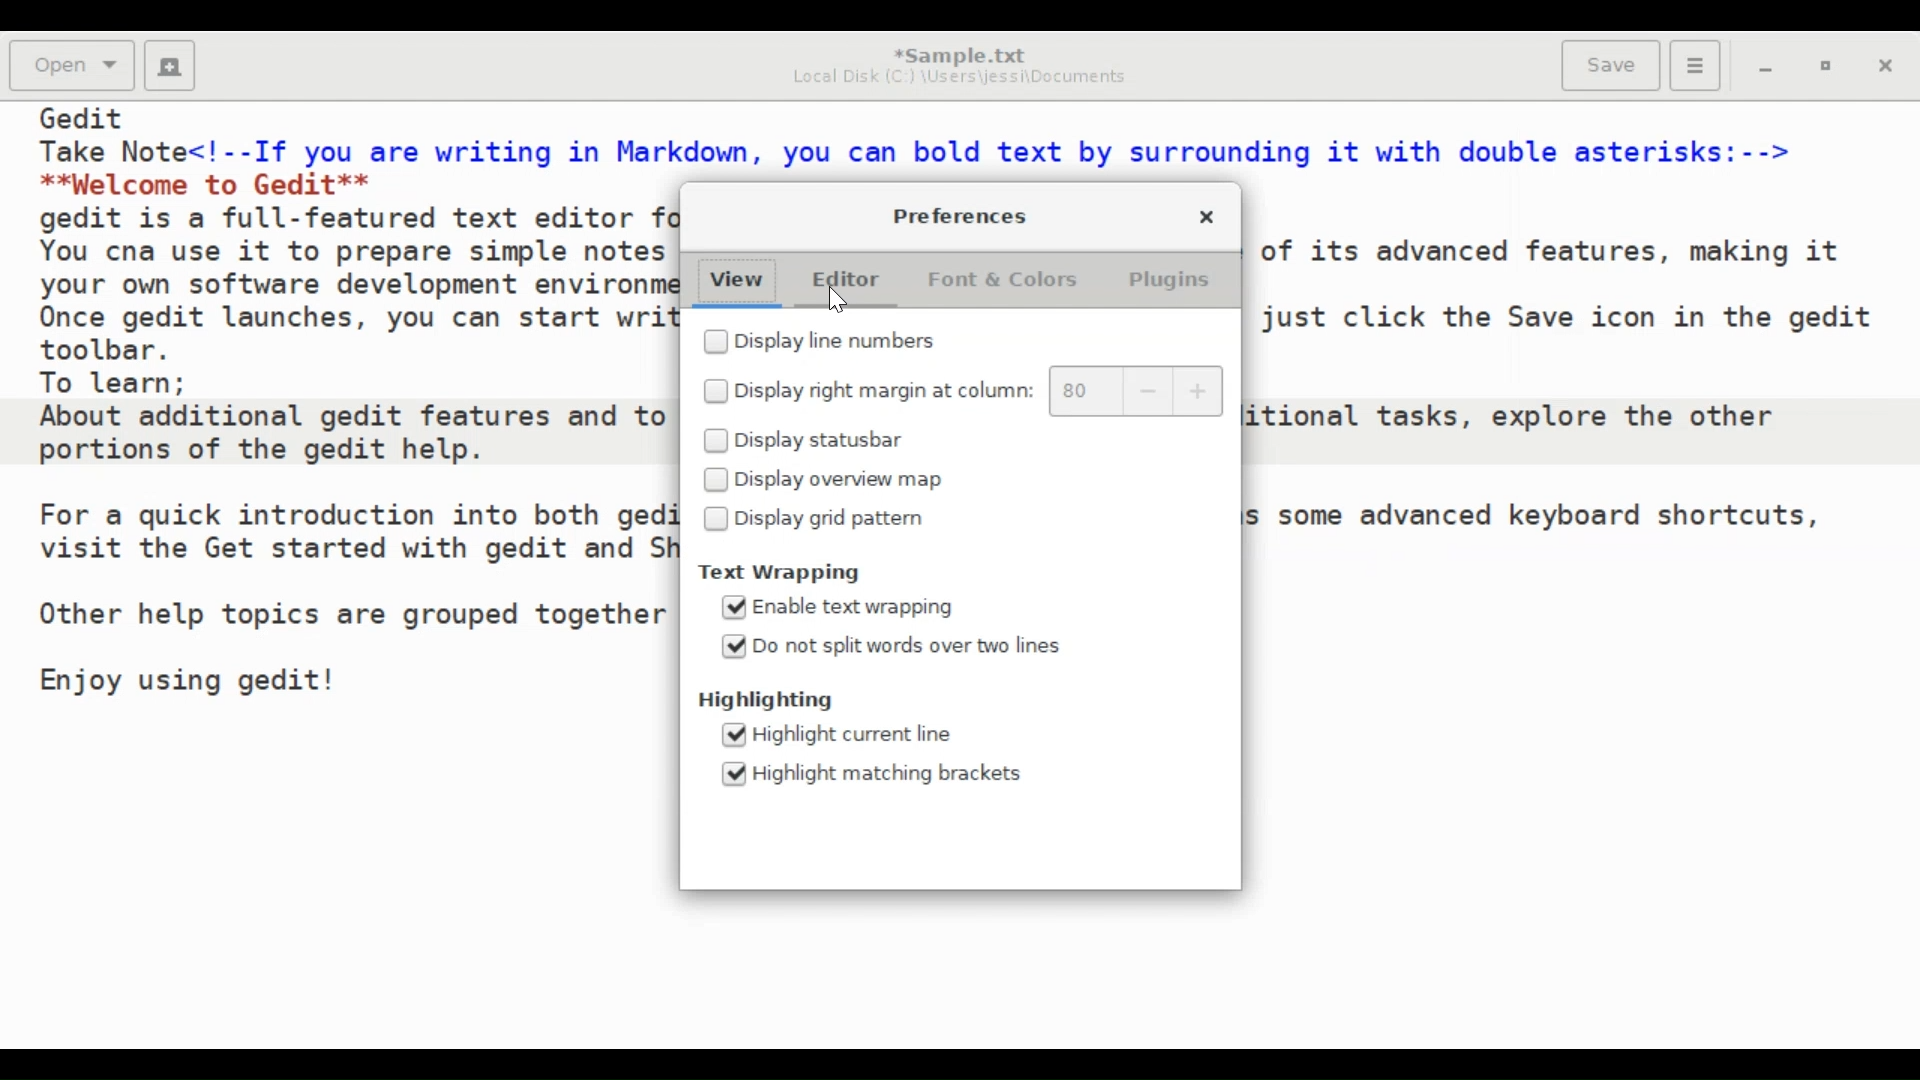  I want to click on Highlighting, so click(778, 701).